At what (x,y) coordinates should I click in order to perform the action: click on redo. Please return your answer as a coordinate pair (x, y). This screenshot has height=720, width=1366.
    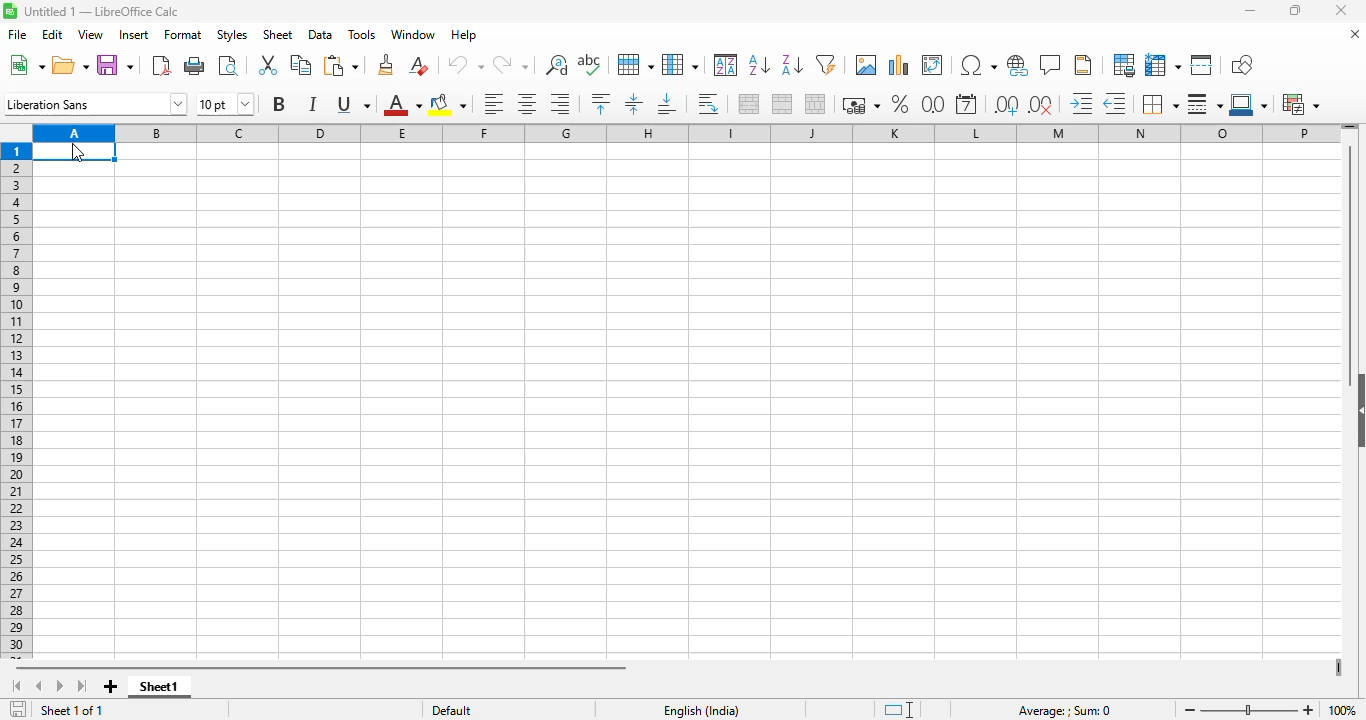
    Looking at the image, I should click on (511, 65).